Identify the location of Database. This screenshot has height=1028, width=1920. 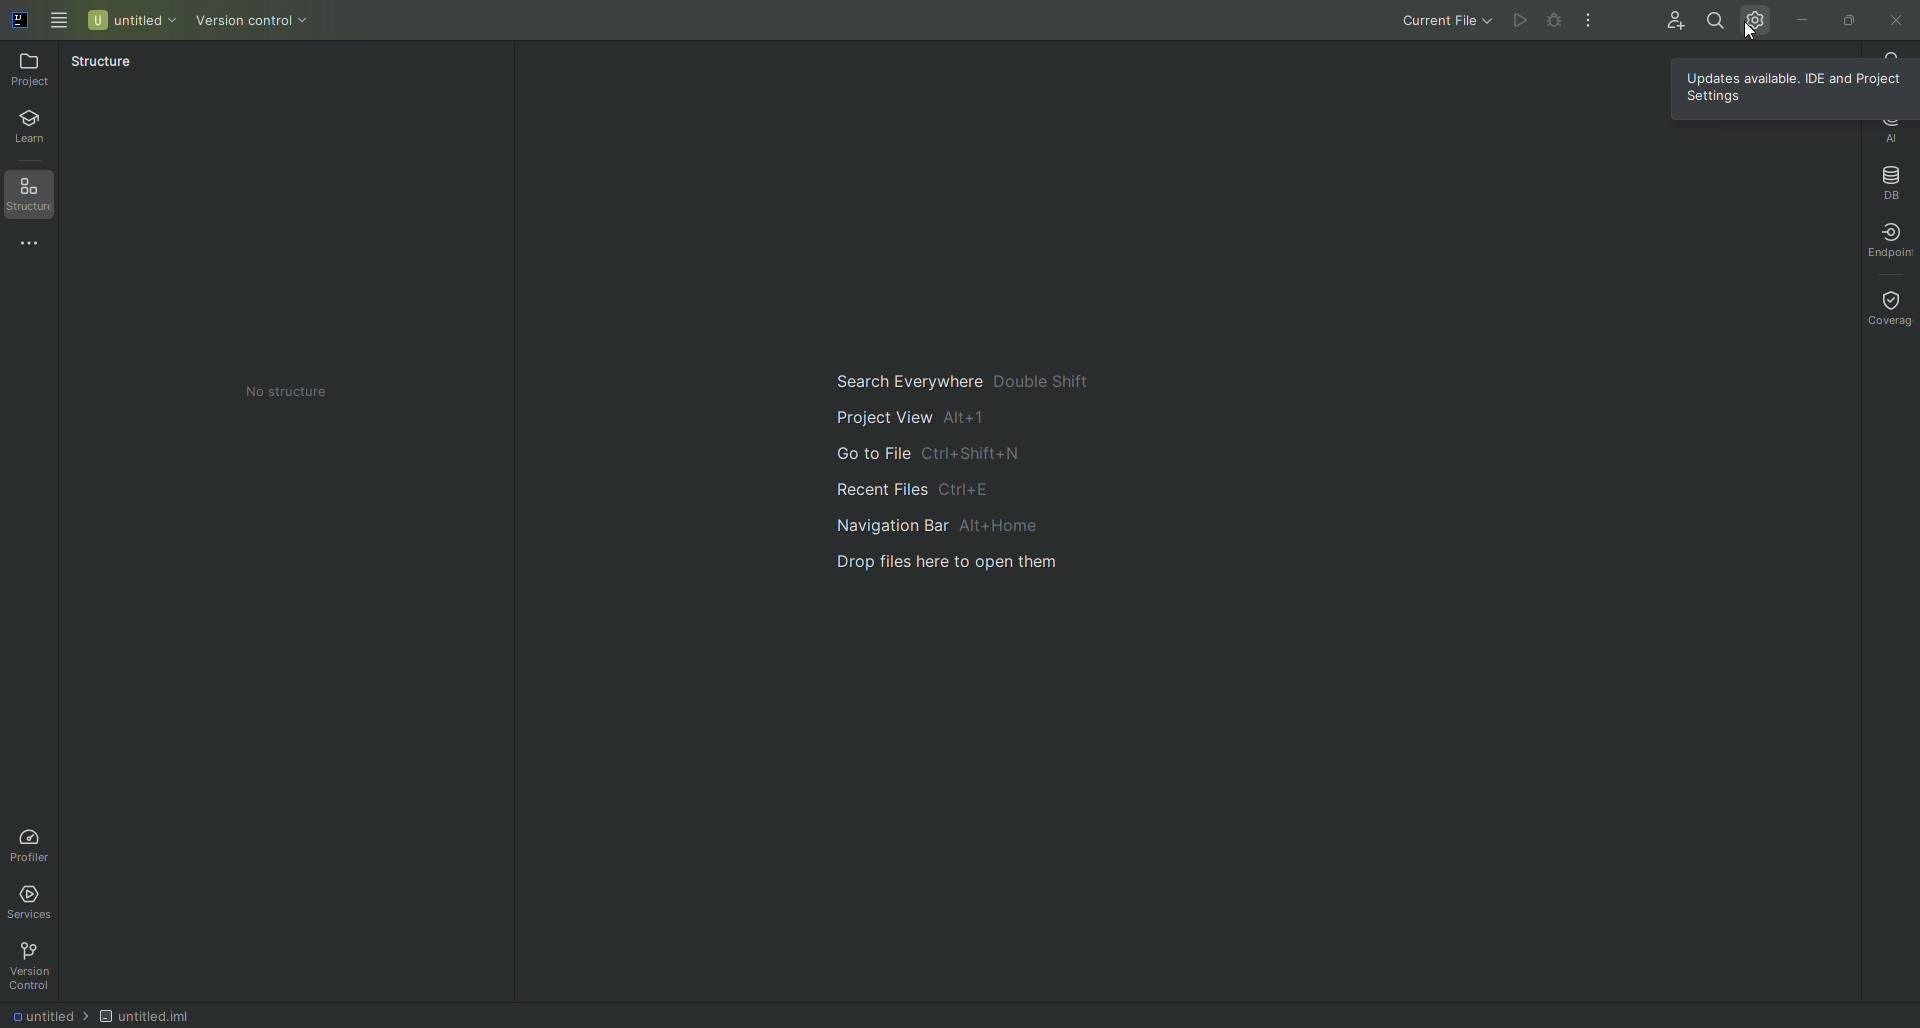
(1890, 180).